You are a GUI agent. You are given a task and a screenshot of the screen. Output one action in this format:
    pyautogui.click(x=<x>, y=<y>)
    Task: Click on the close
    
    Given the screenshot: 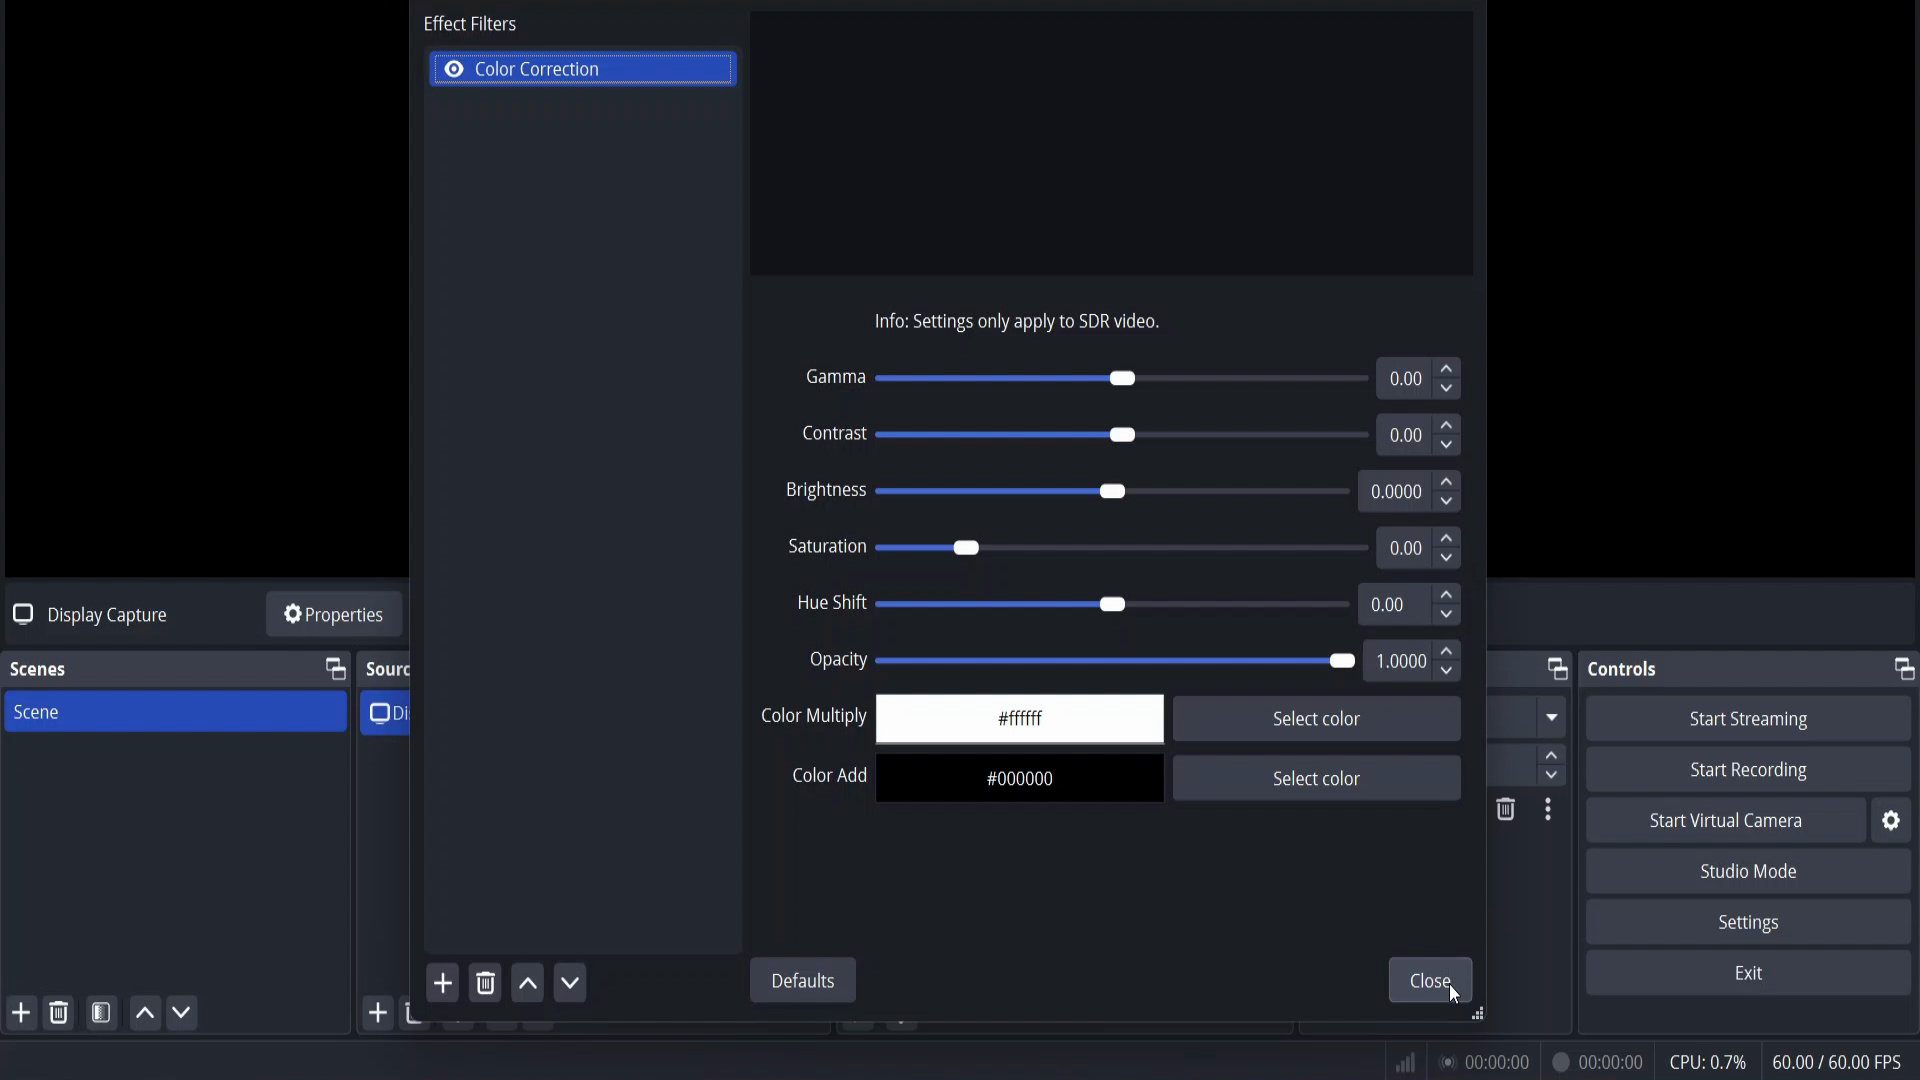 What is the action you would take?
    pyautogui.click(x=1435, y=980)
    